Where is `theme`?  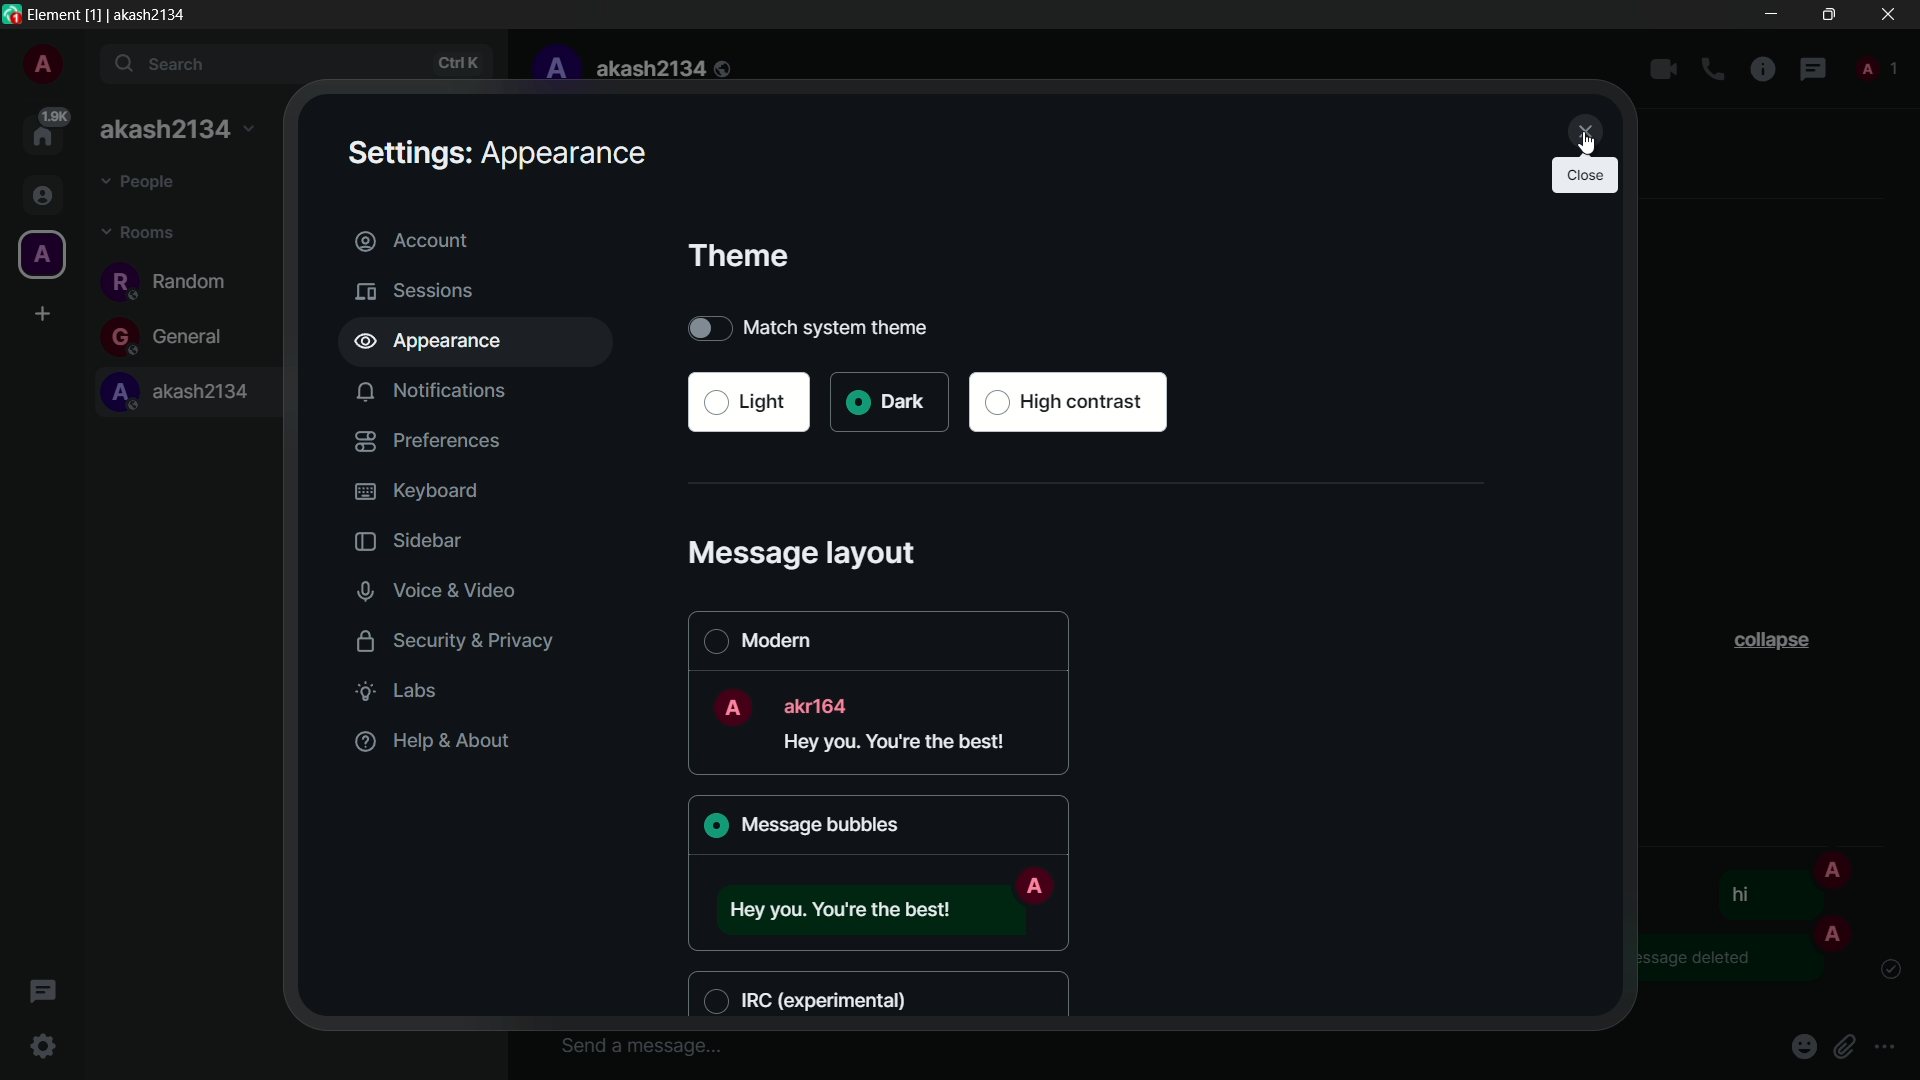 theme is located at coordinates (739, 256).